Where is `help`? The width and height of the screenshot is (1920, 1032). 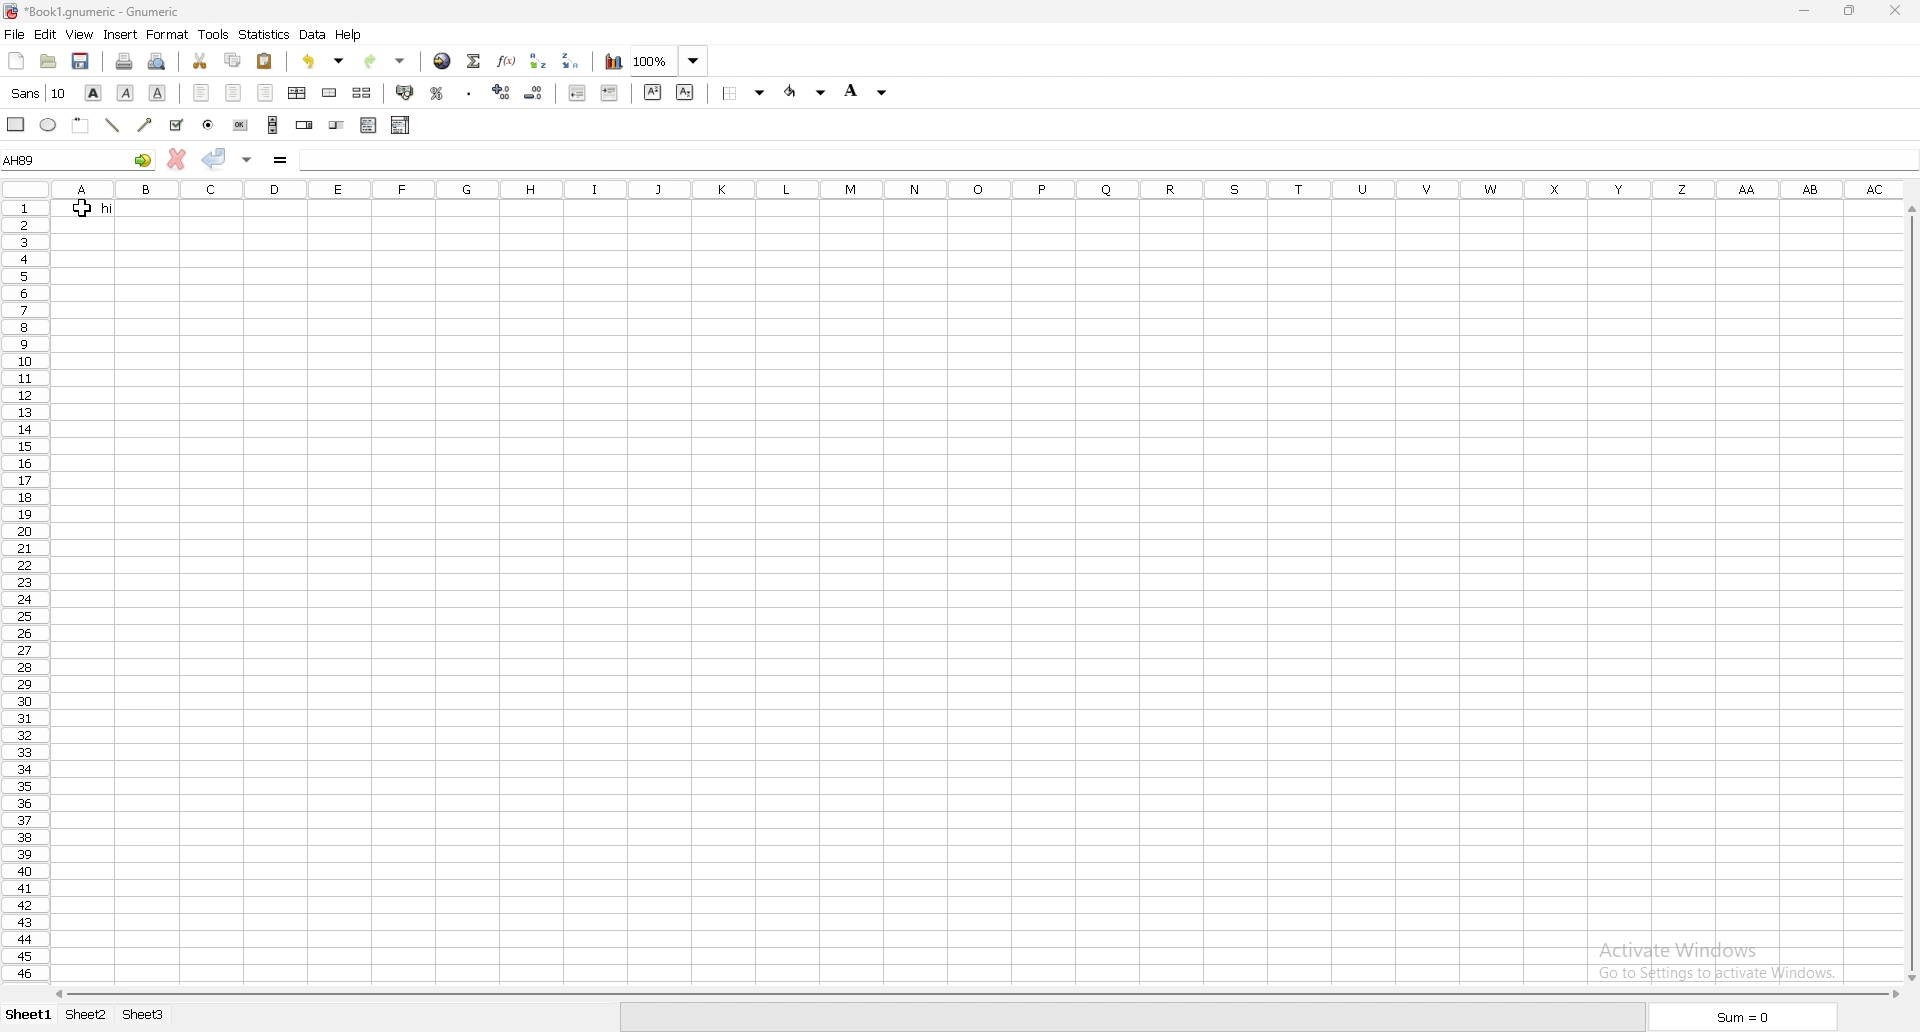 help is located at coordinates (350, 35).